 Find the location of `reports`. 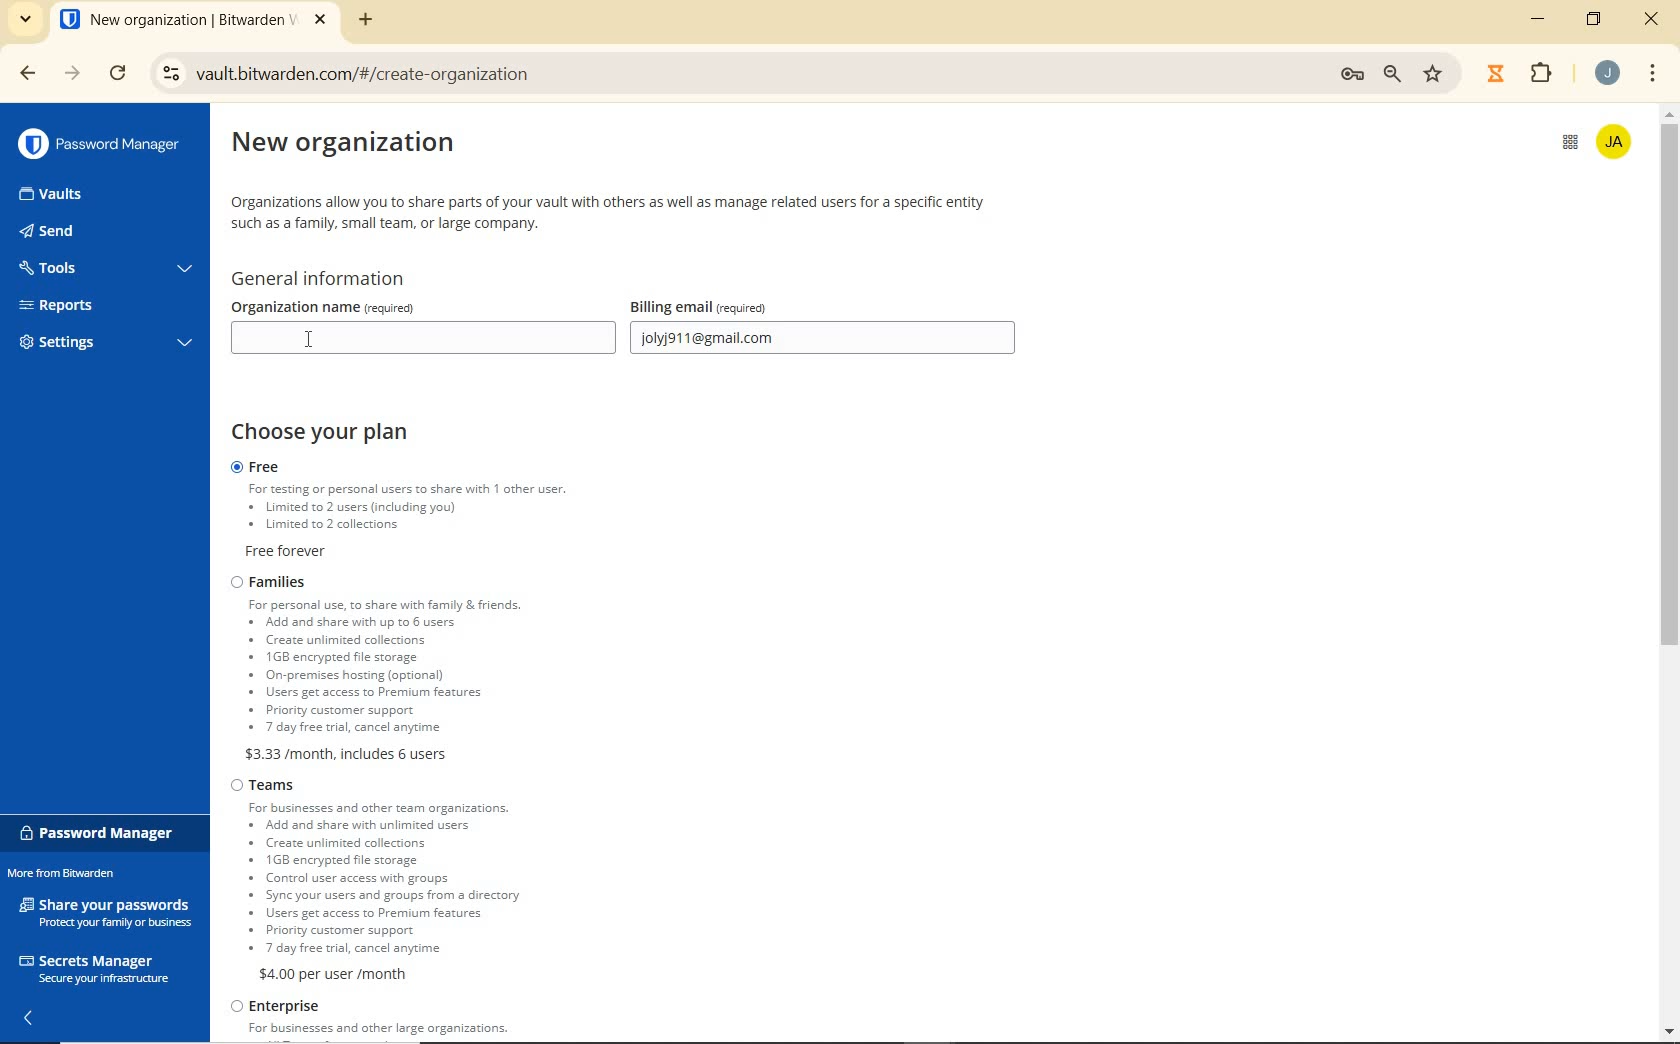

reports is located at coordinates (106, 305).